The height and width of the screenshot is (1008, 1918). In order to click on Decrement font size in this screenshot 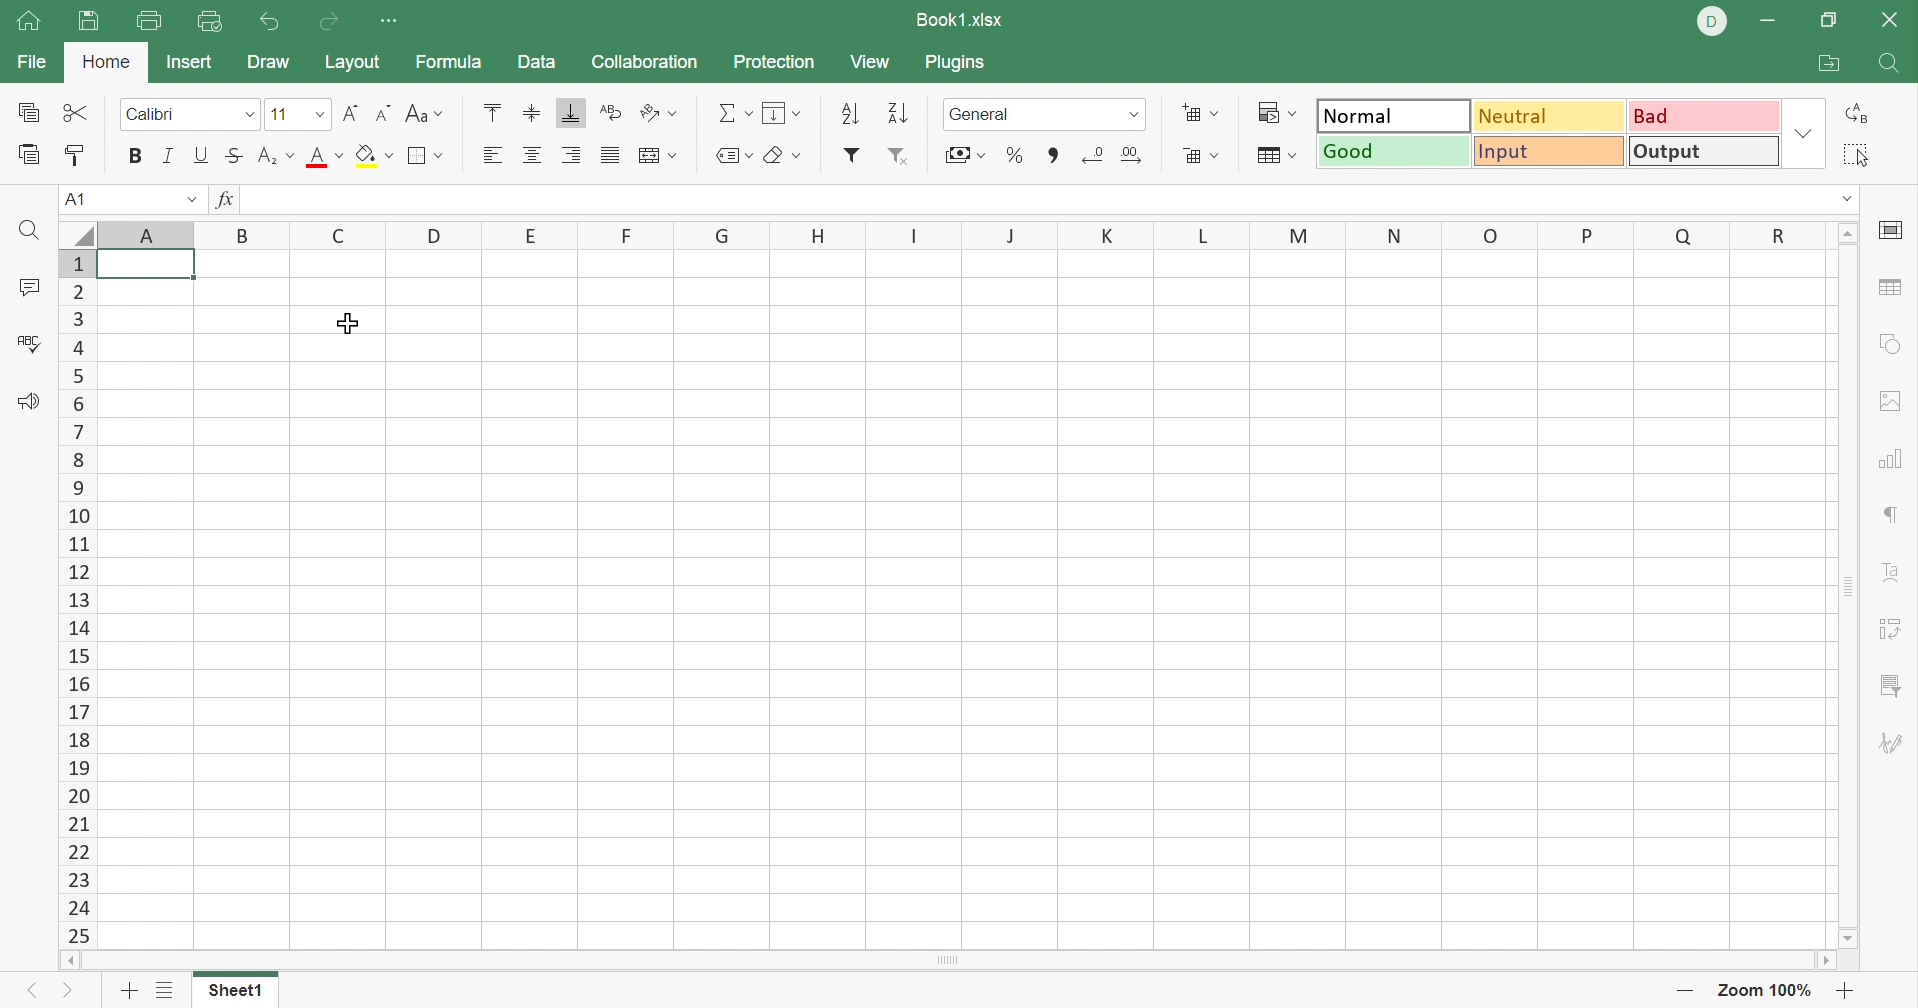, I will do `click(379, 112)`.